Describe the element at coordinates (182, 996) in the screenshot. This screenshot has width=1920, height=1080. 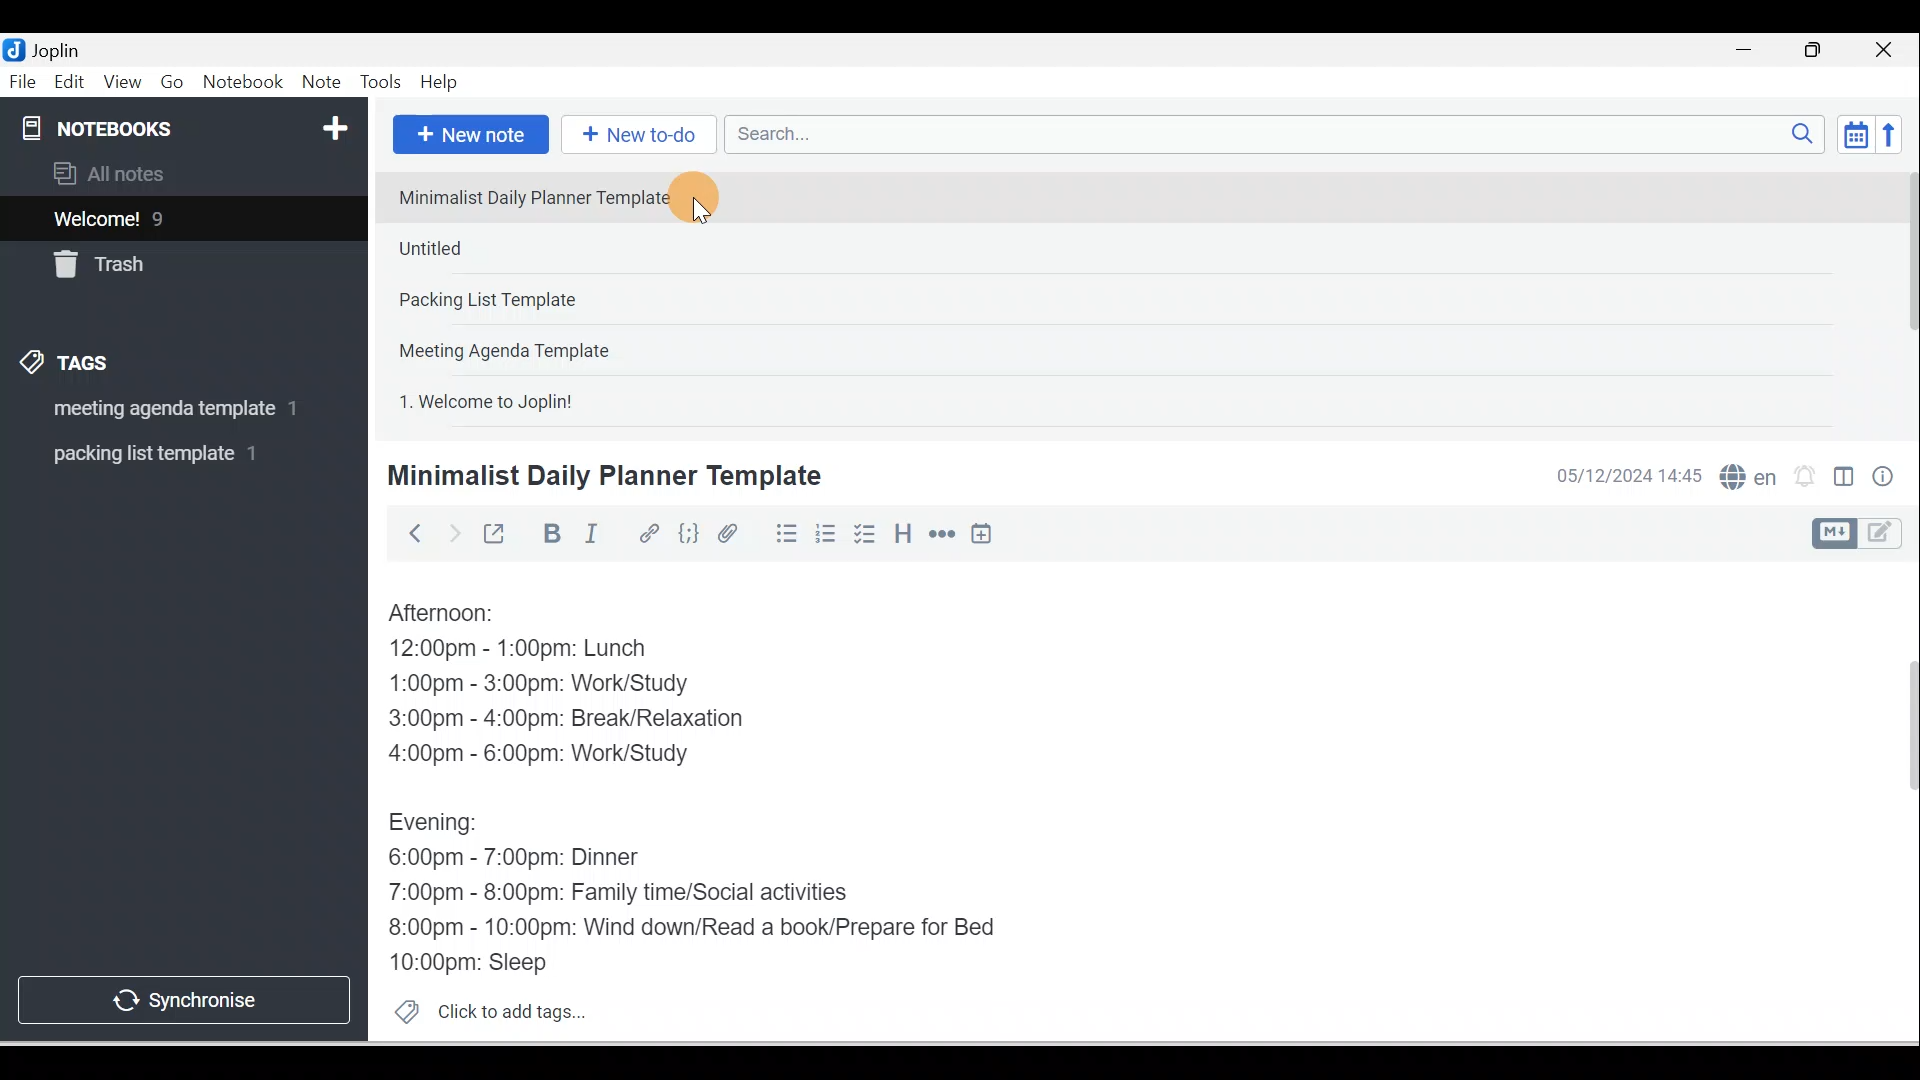
I see `Synchronise` at that location.